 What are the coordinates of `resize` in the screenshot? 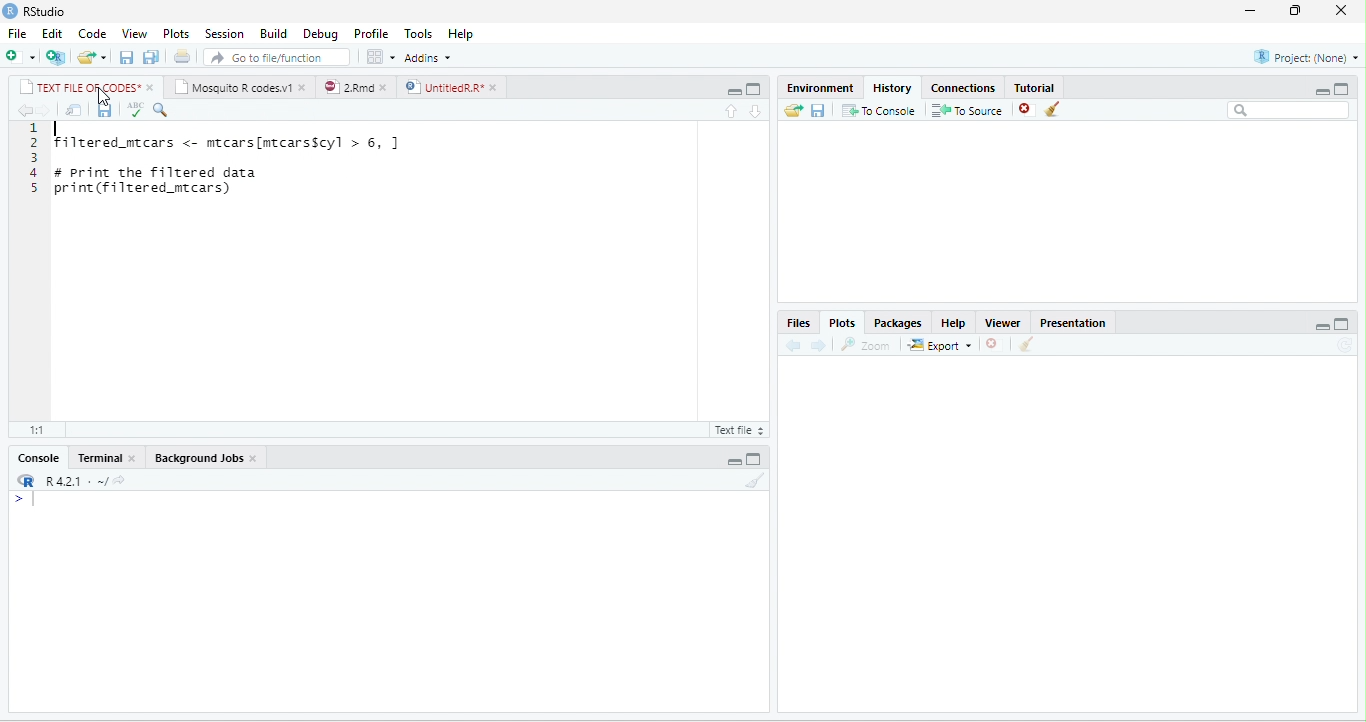 It's located at (1292, 11).